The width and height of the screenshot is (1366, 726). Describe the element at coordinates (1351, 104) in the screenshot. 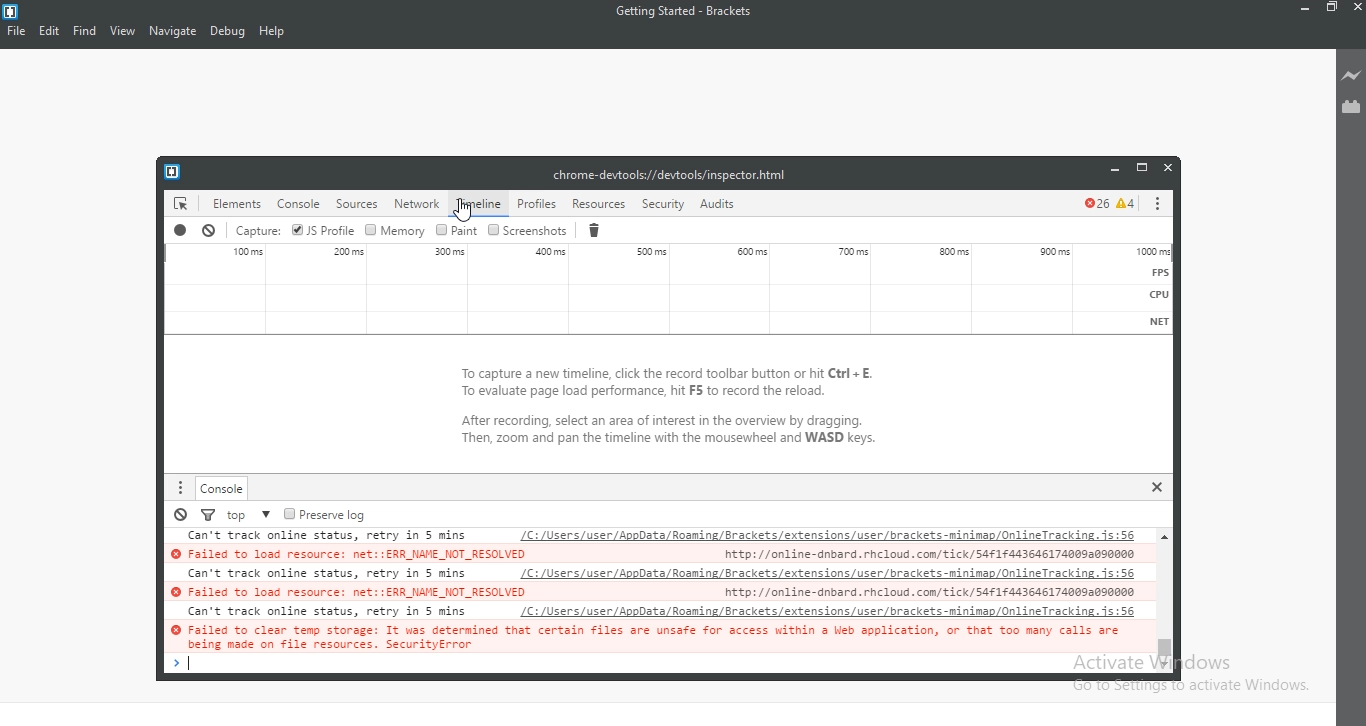

I see `Extension Manager` at that location.